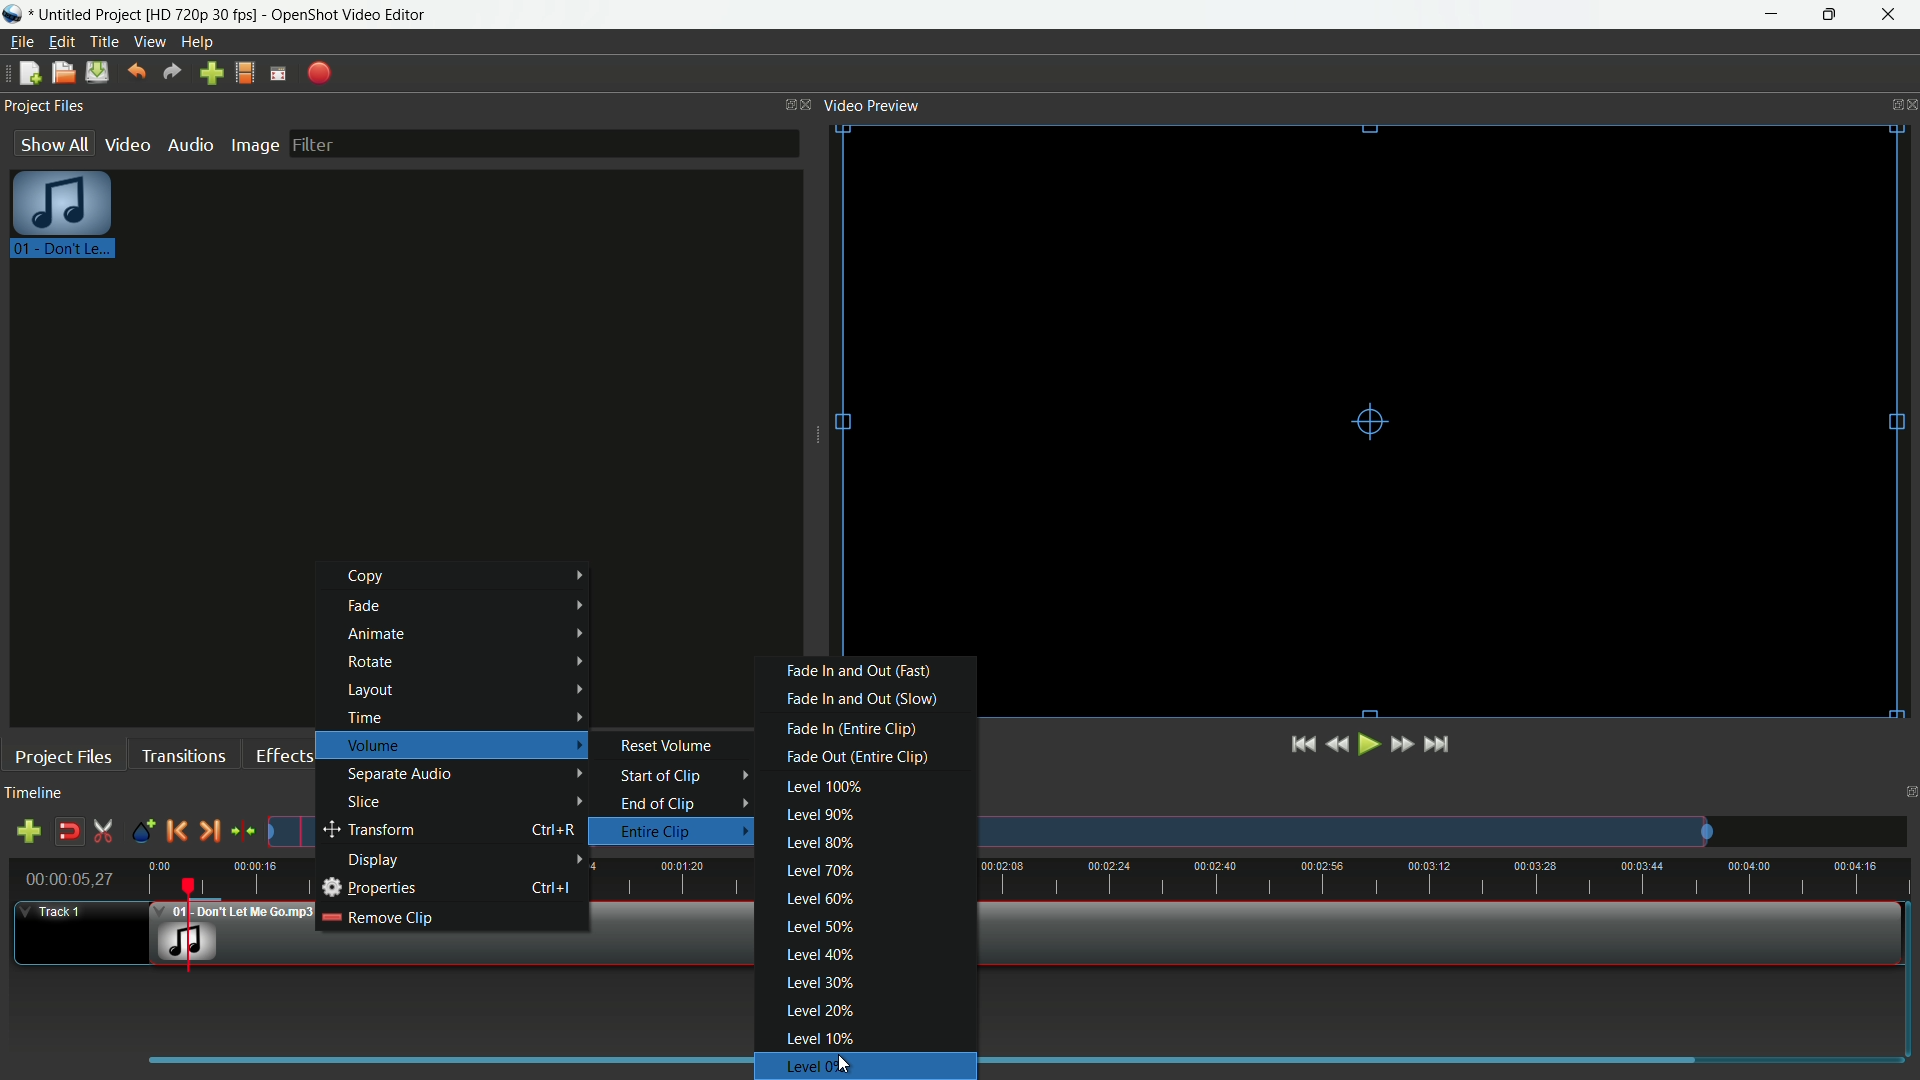 Image resolution: width=1920 pixels, height=1080 pixels. Describe the element at coordinates (1394, 875) in the screenshot. I see `time` at that location.